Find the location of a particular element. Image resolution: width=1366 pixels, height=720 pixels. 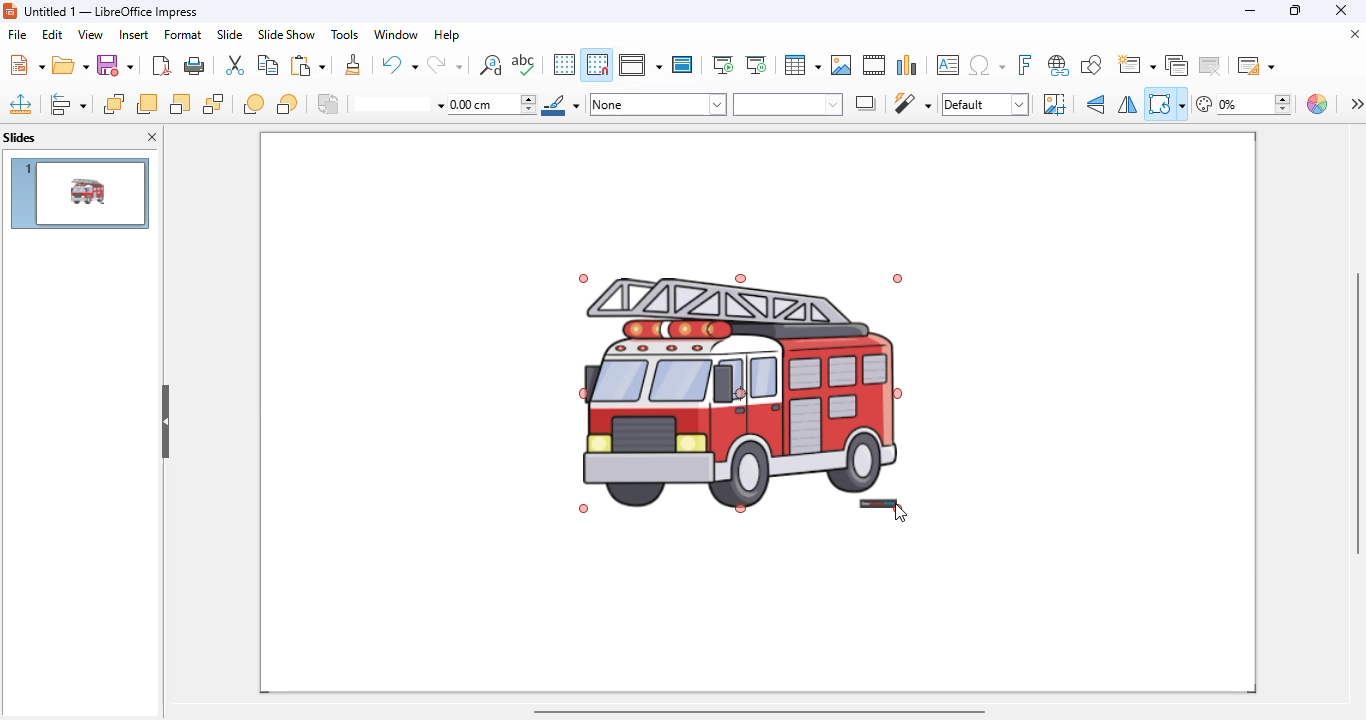

reverse is located at coordinates (329, 104).